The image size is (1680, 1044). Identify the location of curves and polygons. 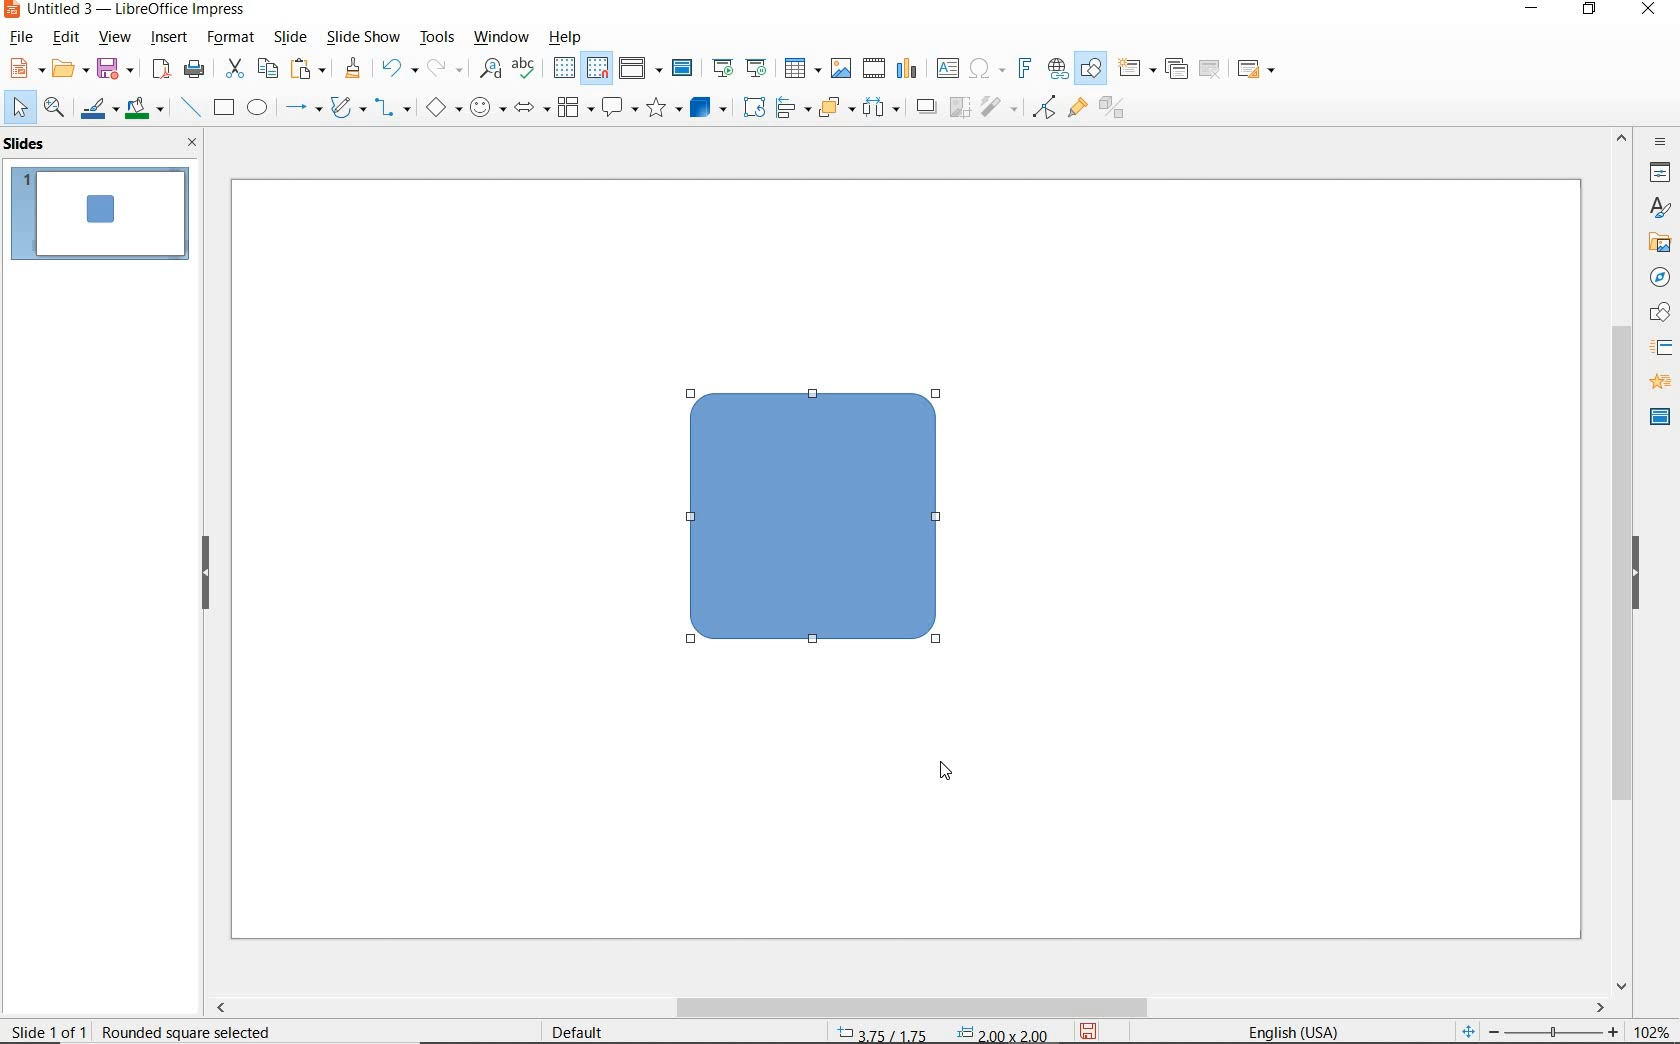
(346, 109).